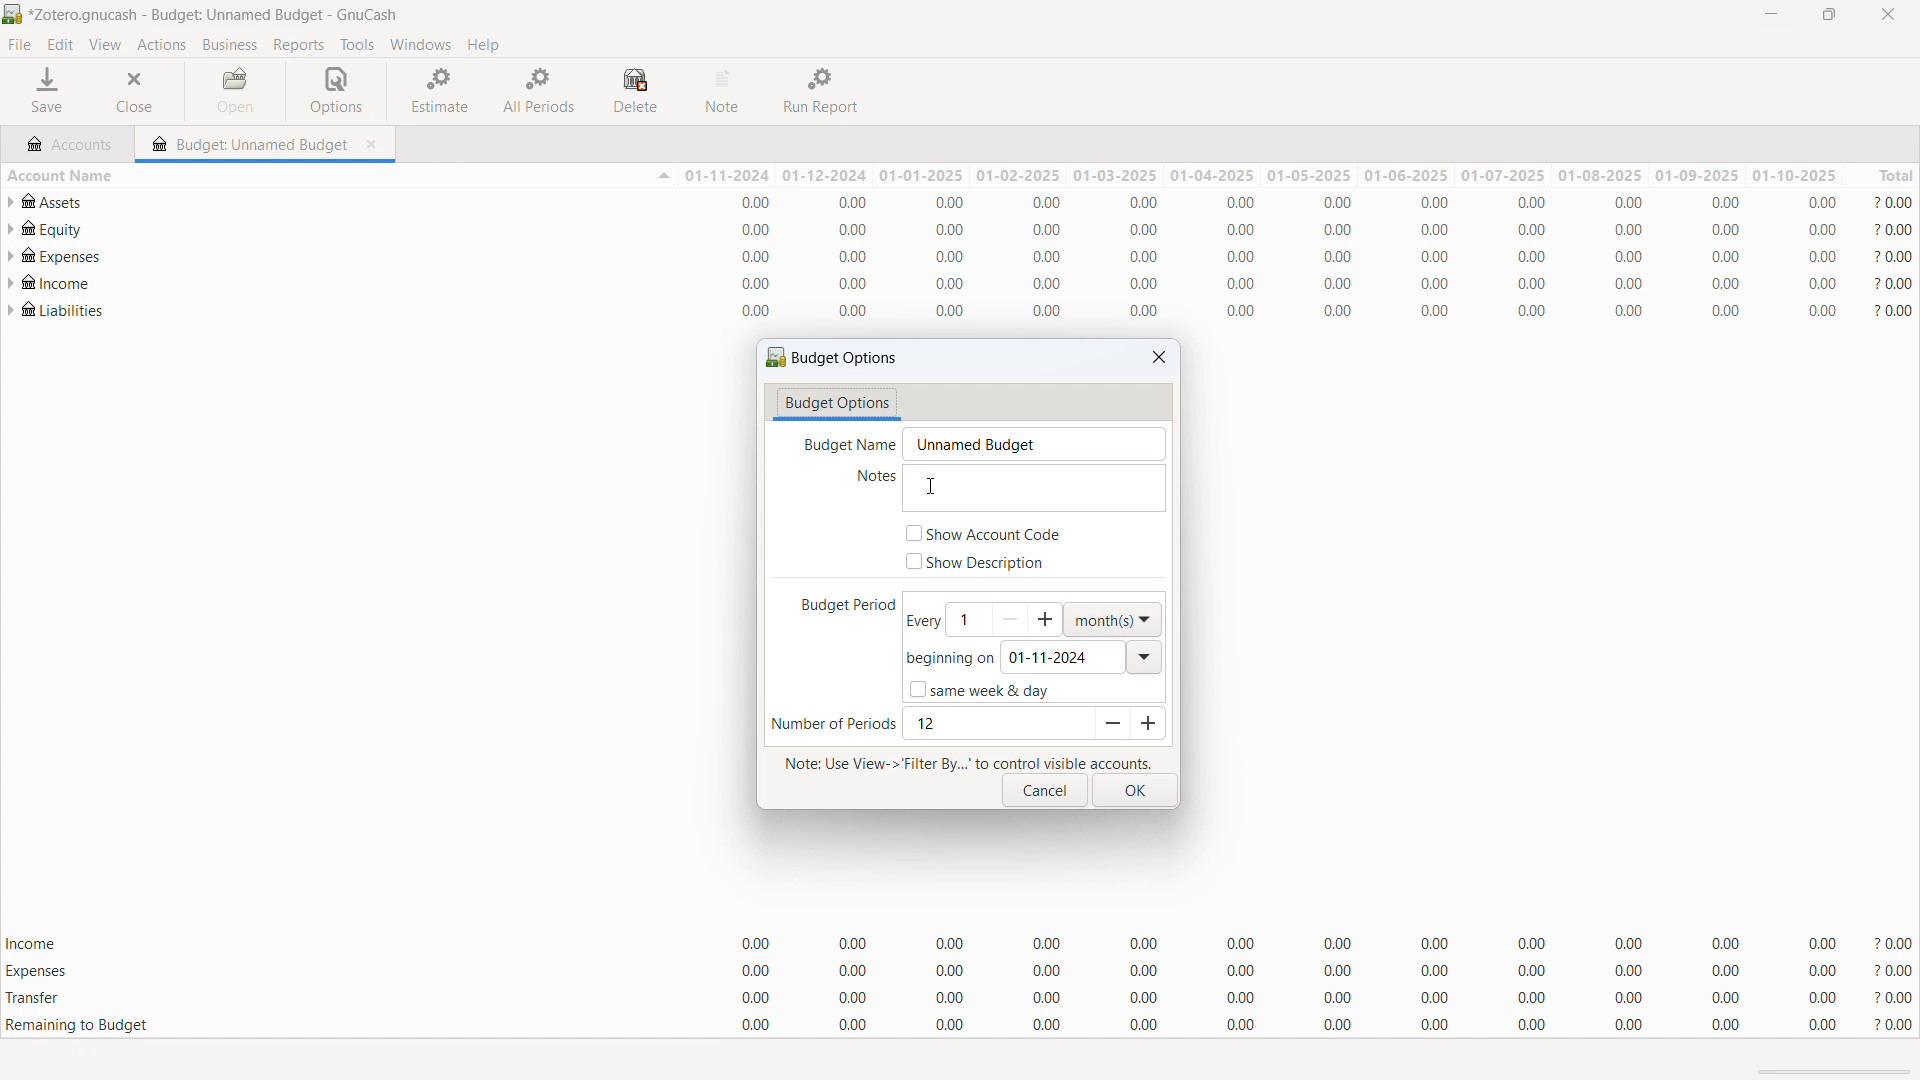 The image size is (1920, 1080). I want to click on ok, so click(1135, 791).